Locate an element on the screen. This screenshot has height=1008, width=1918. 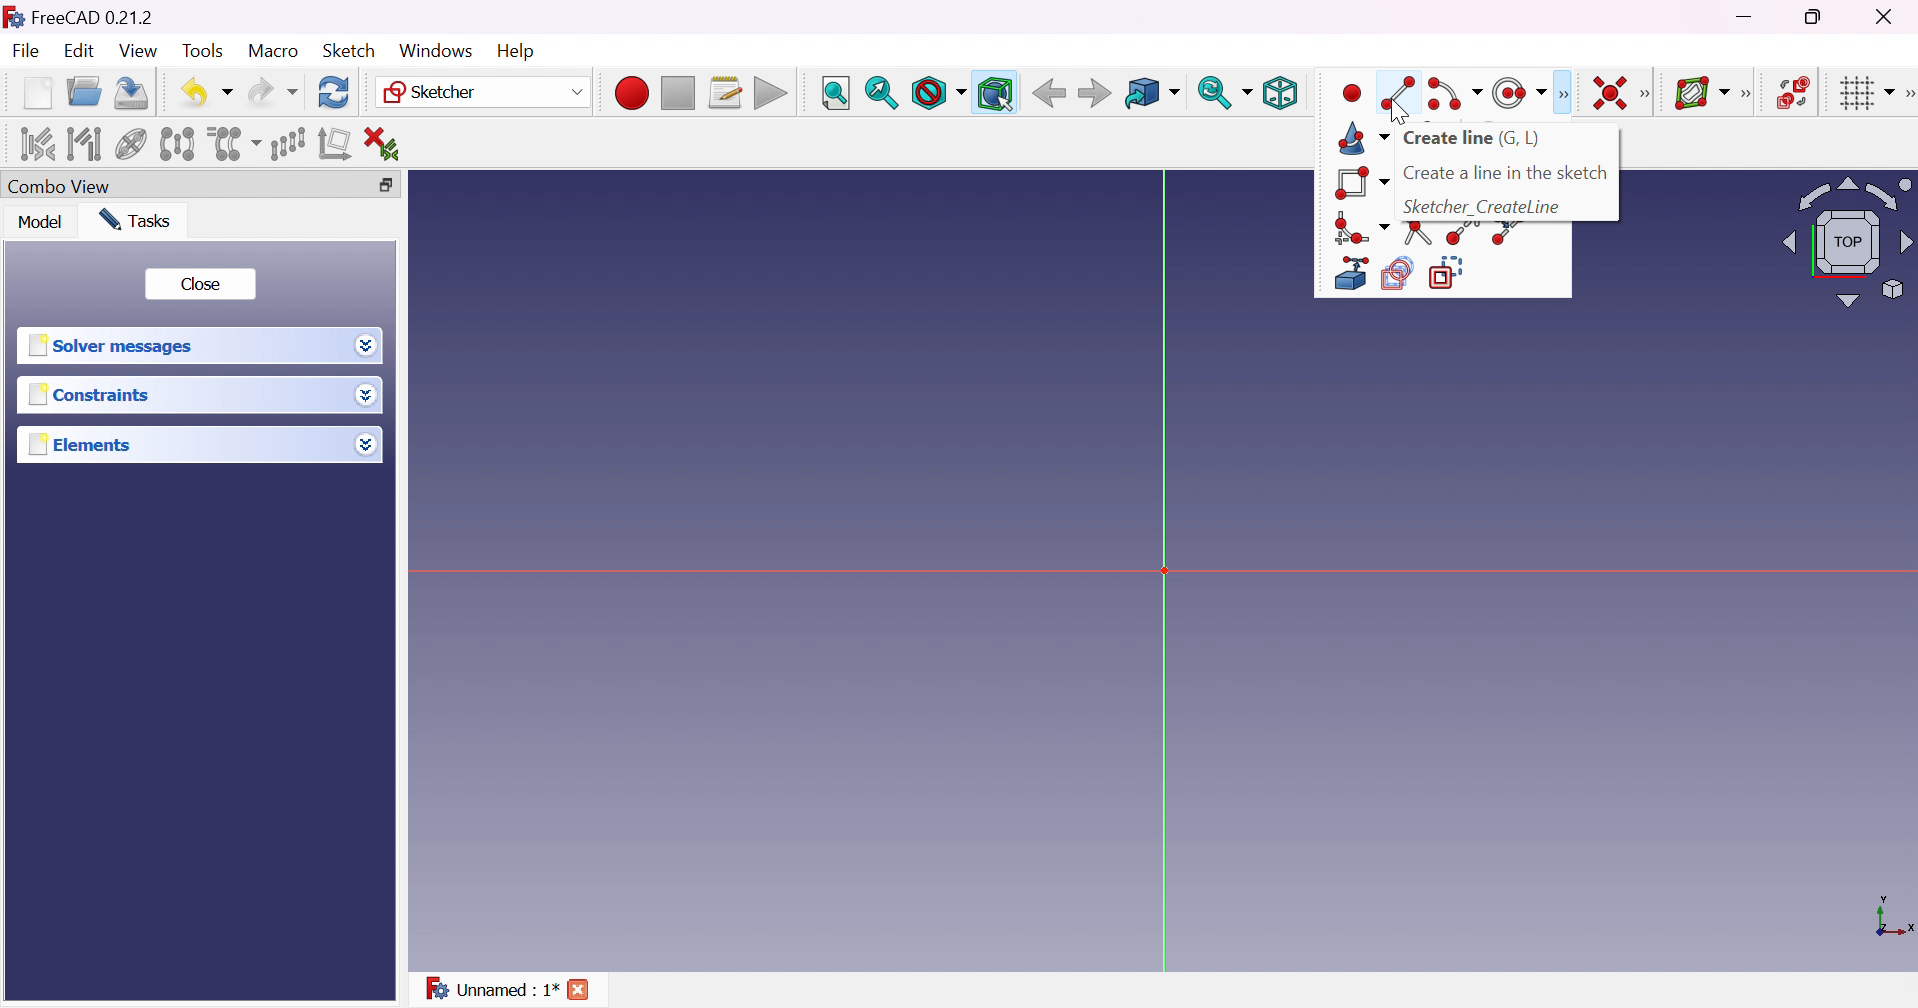
Extend edge is located at coordinates (1460, 235).